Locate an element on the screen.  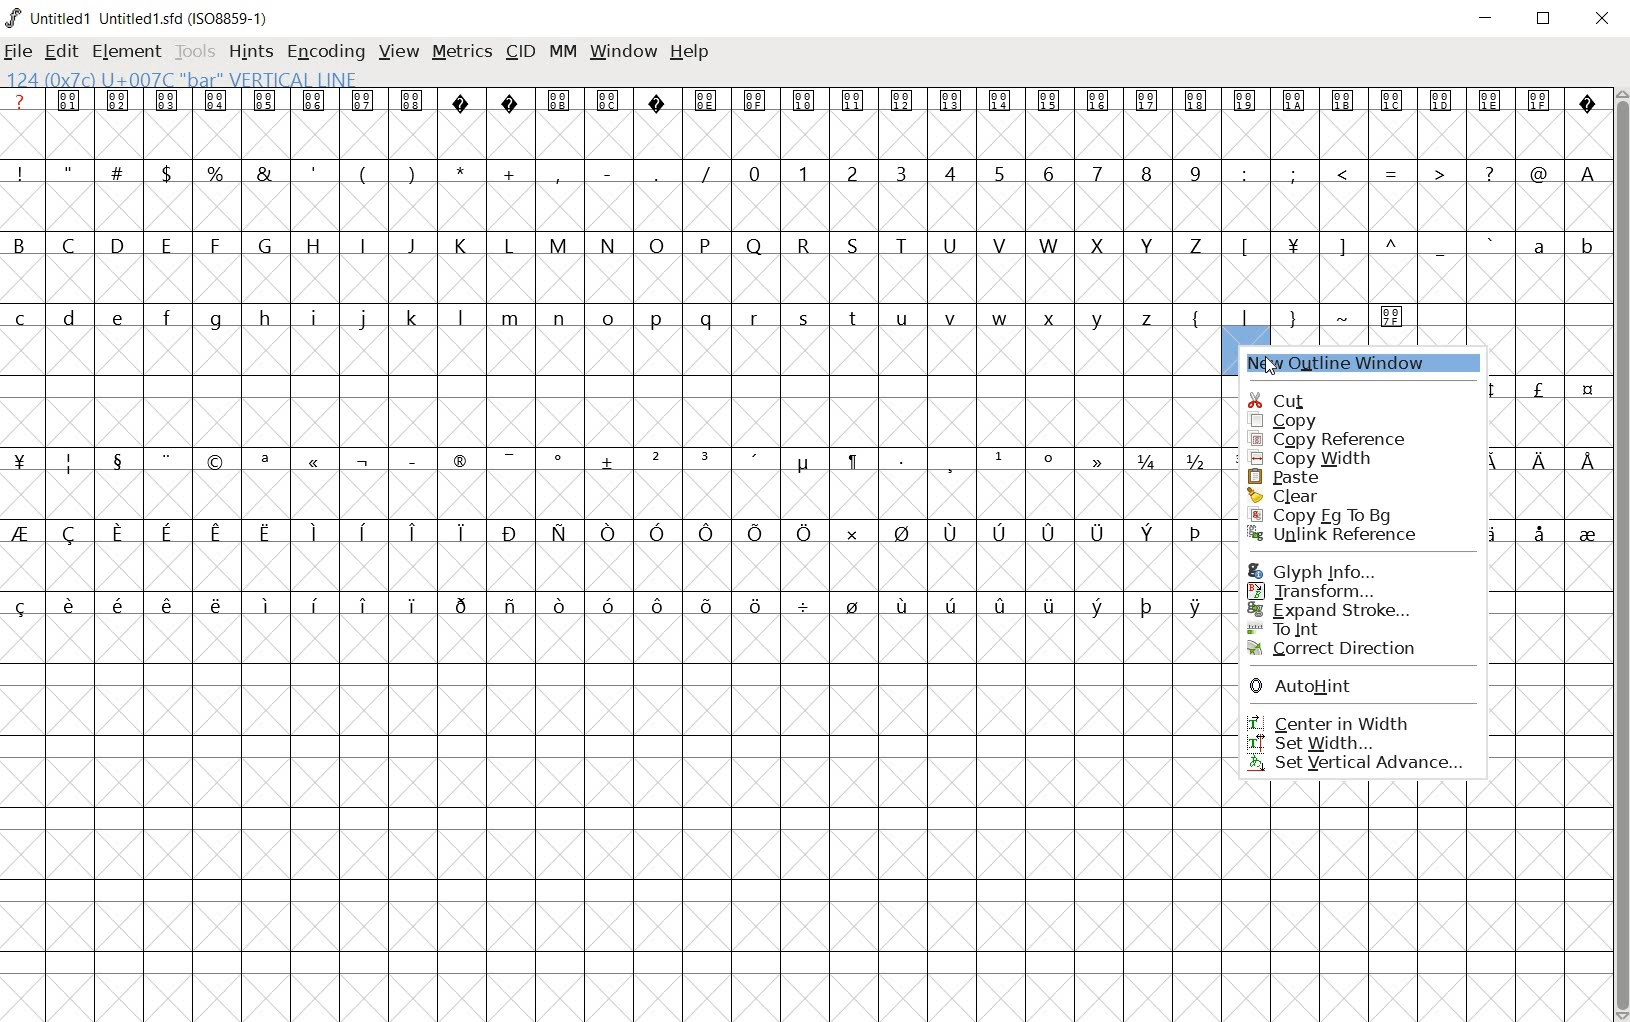
empty cells is located at coordinates (1551, 565).